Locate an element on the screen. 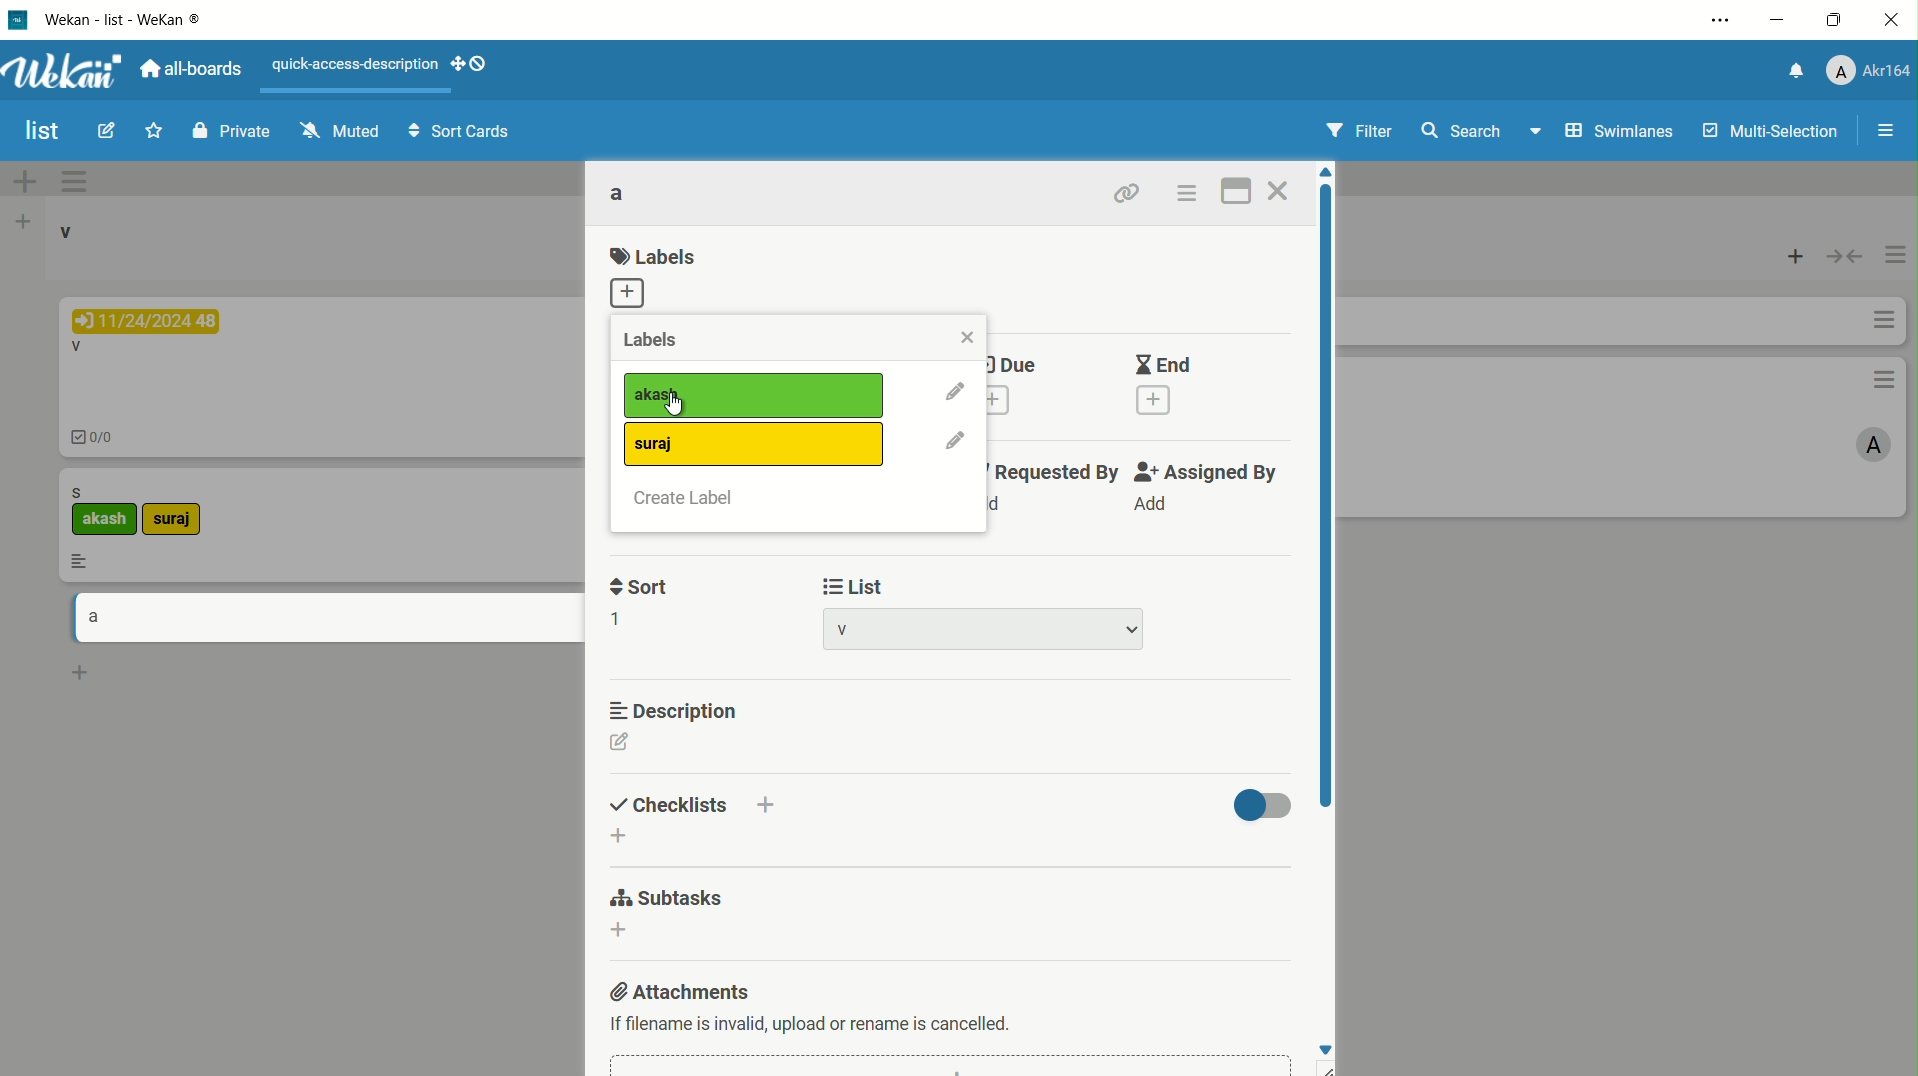 The image size is (1918, 1076). move down is located at coordinates (1325, 1046).